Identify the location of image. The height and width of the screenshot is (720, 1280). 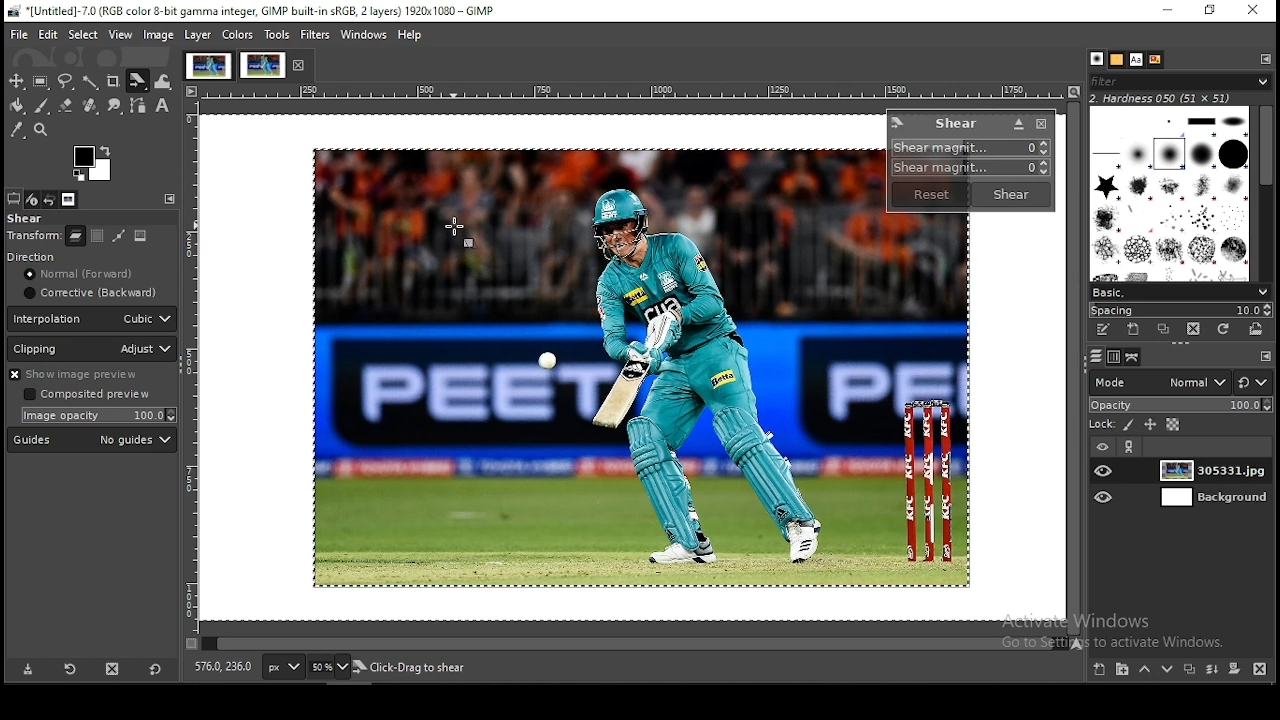
(600, 372).